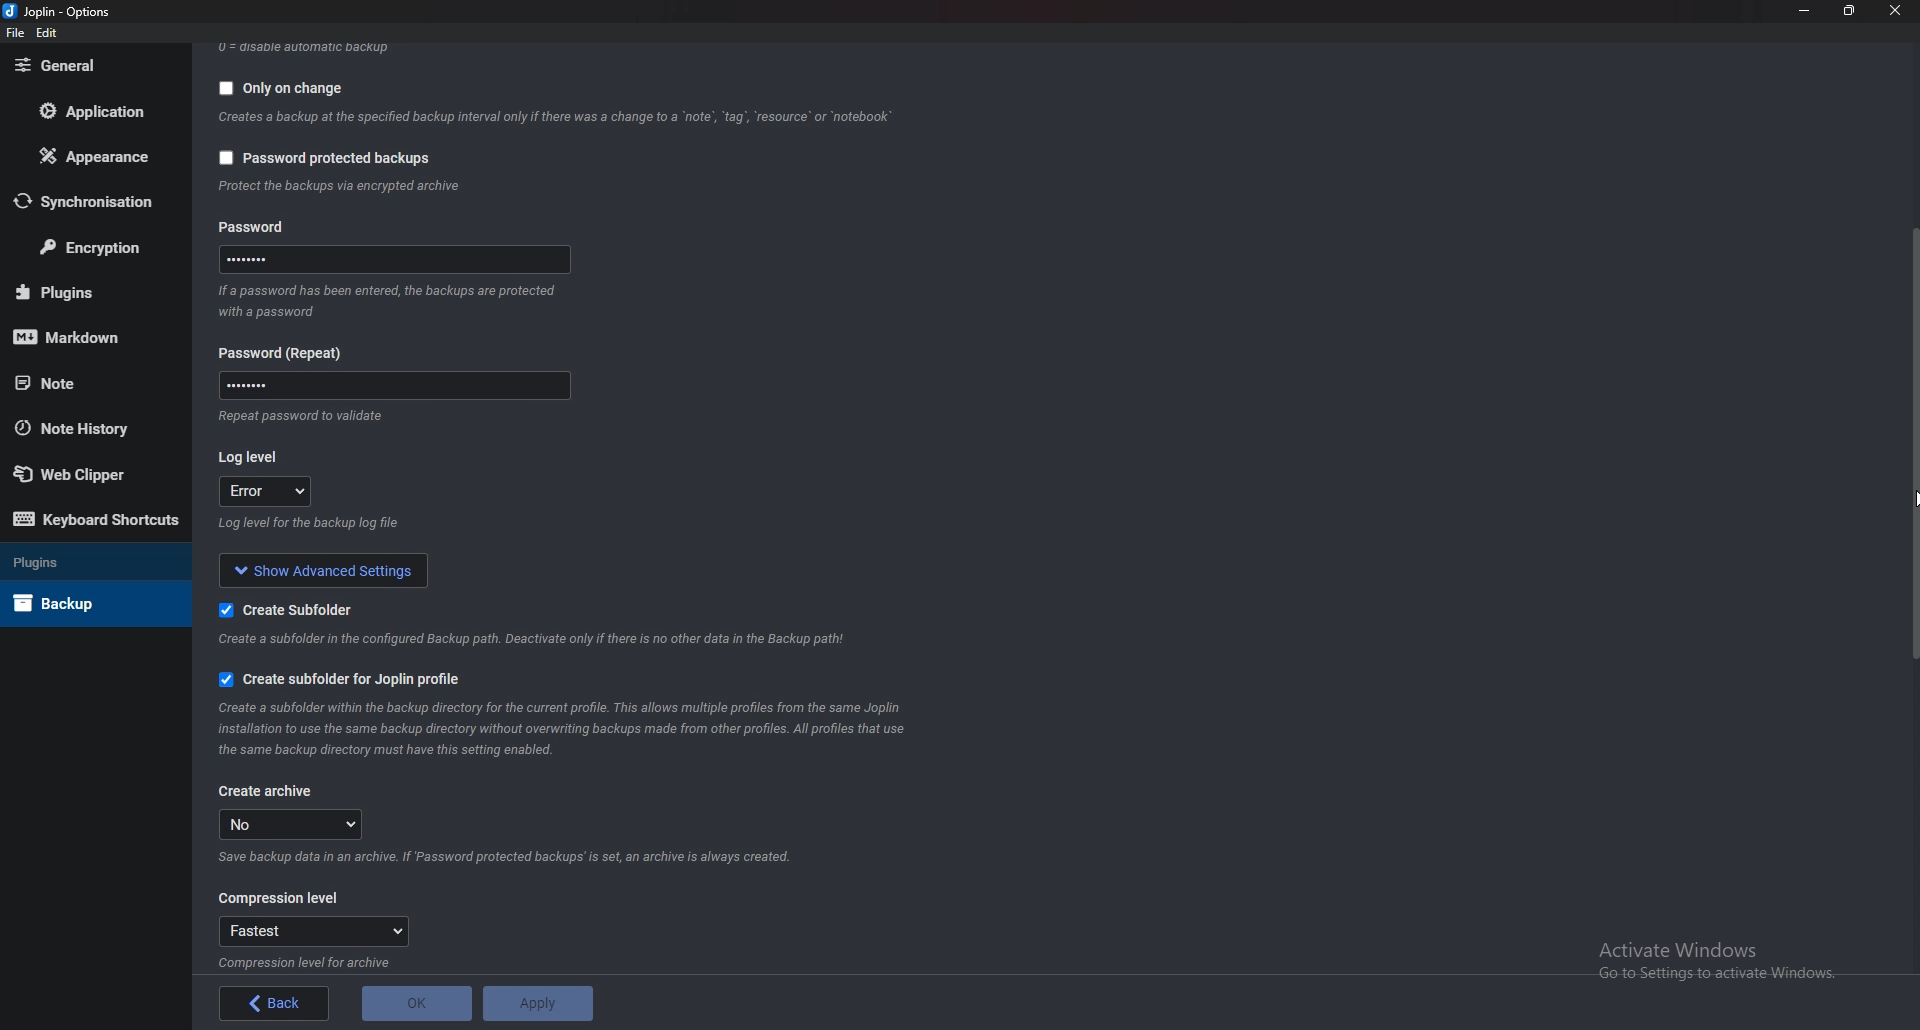 This screenshot has width=1920, height=1030. Describe the element at coordinates (81, 427) in the screenshot. I see `Note history` at that location.